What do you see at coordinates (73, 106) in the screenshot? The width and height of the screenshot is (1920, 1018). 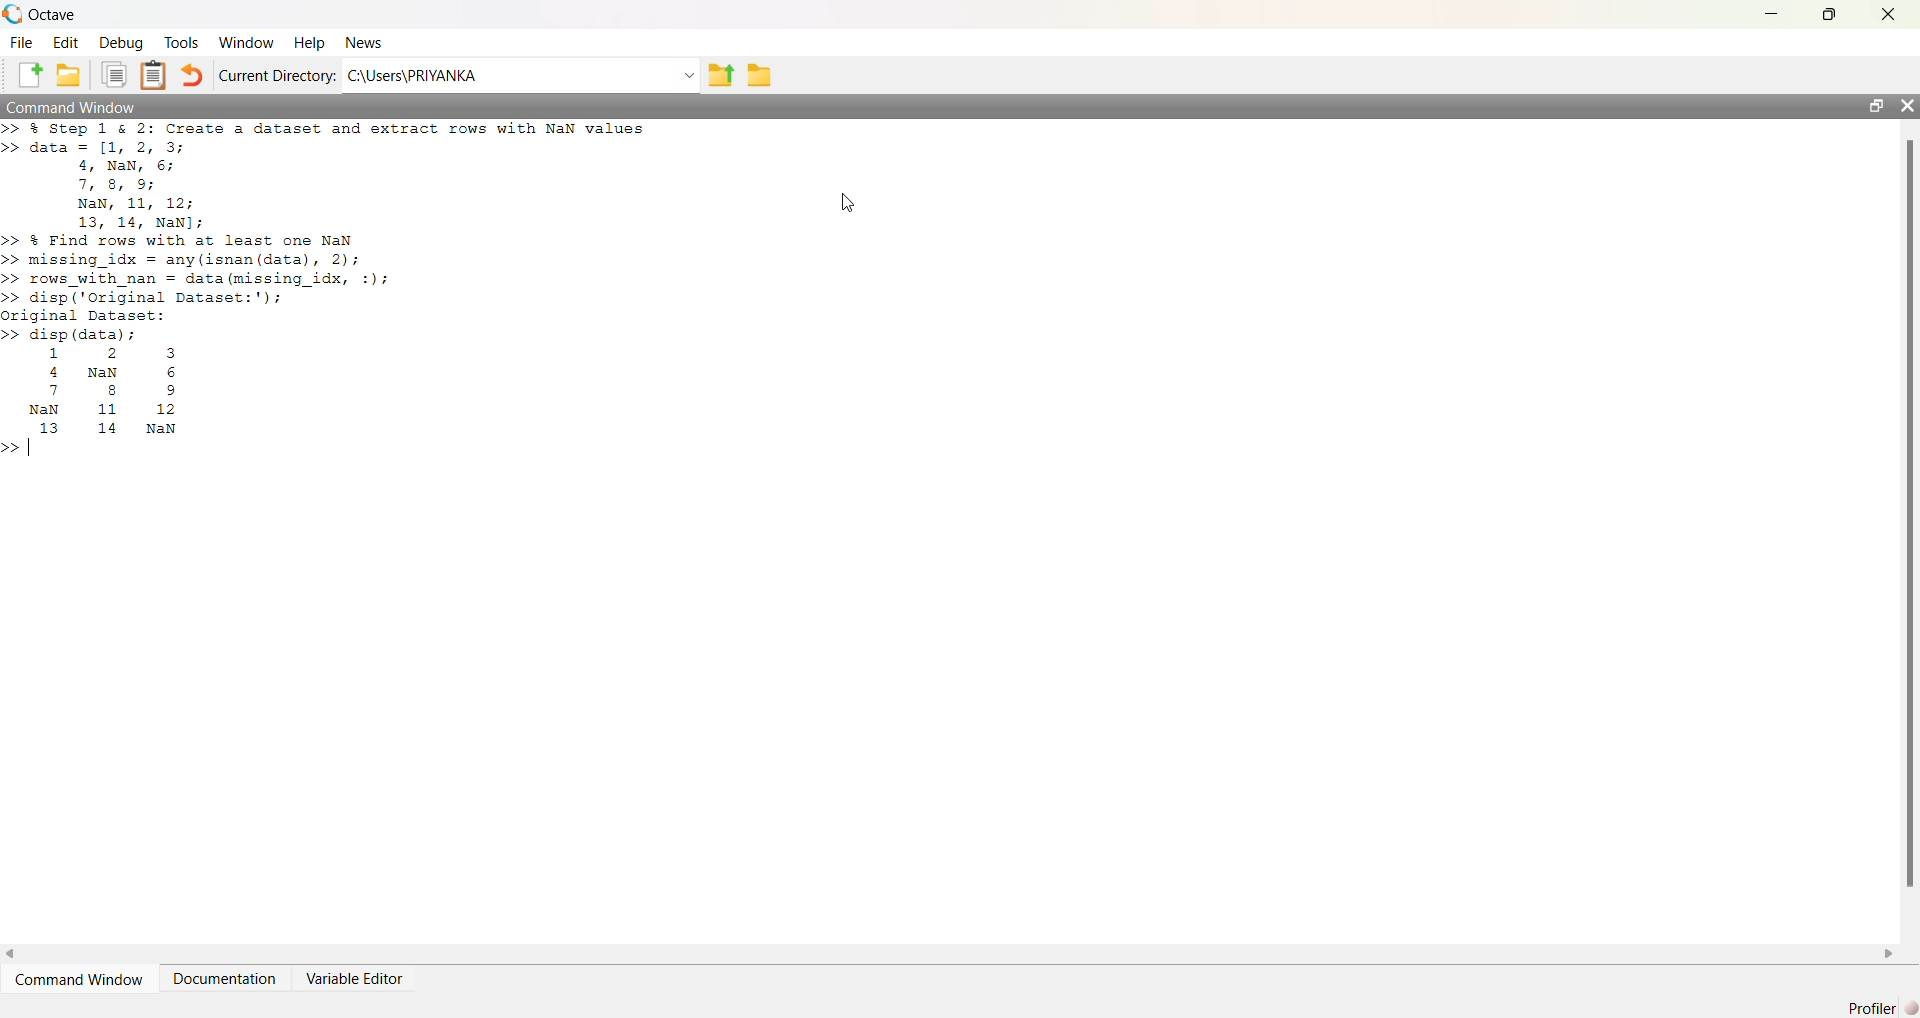 I see `Command Window` at bounding box center [73, 106].